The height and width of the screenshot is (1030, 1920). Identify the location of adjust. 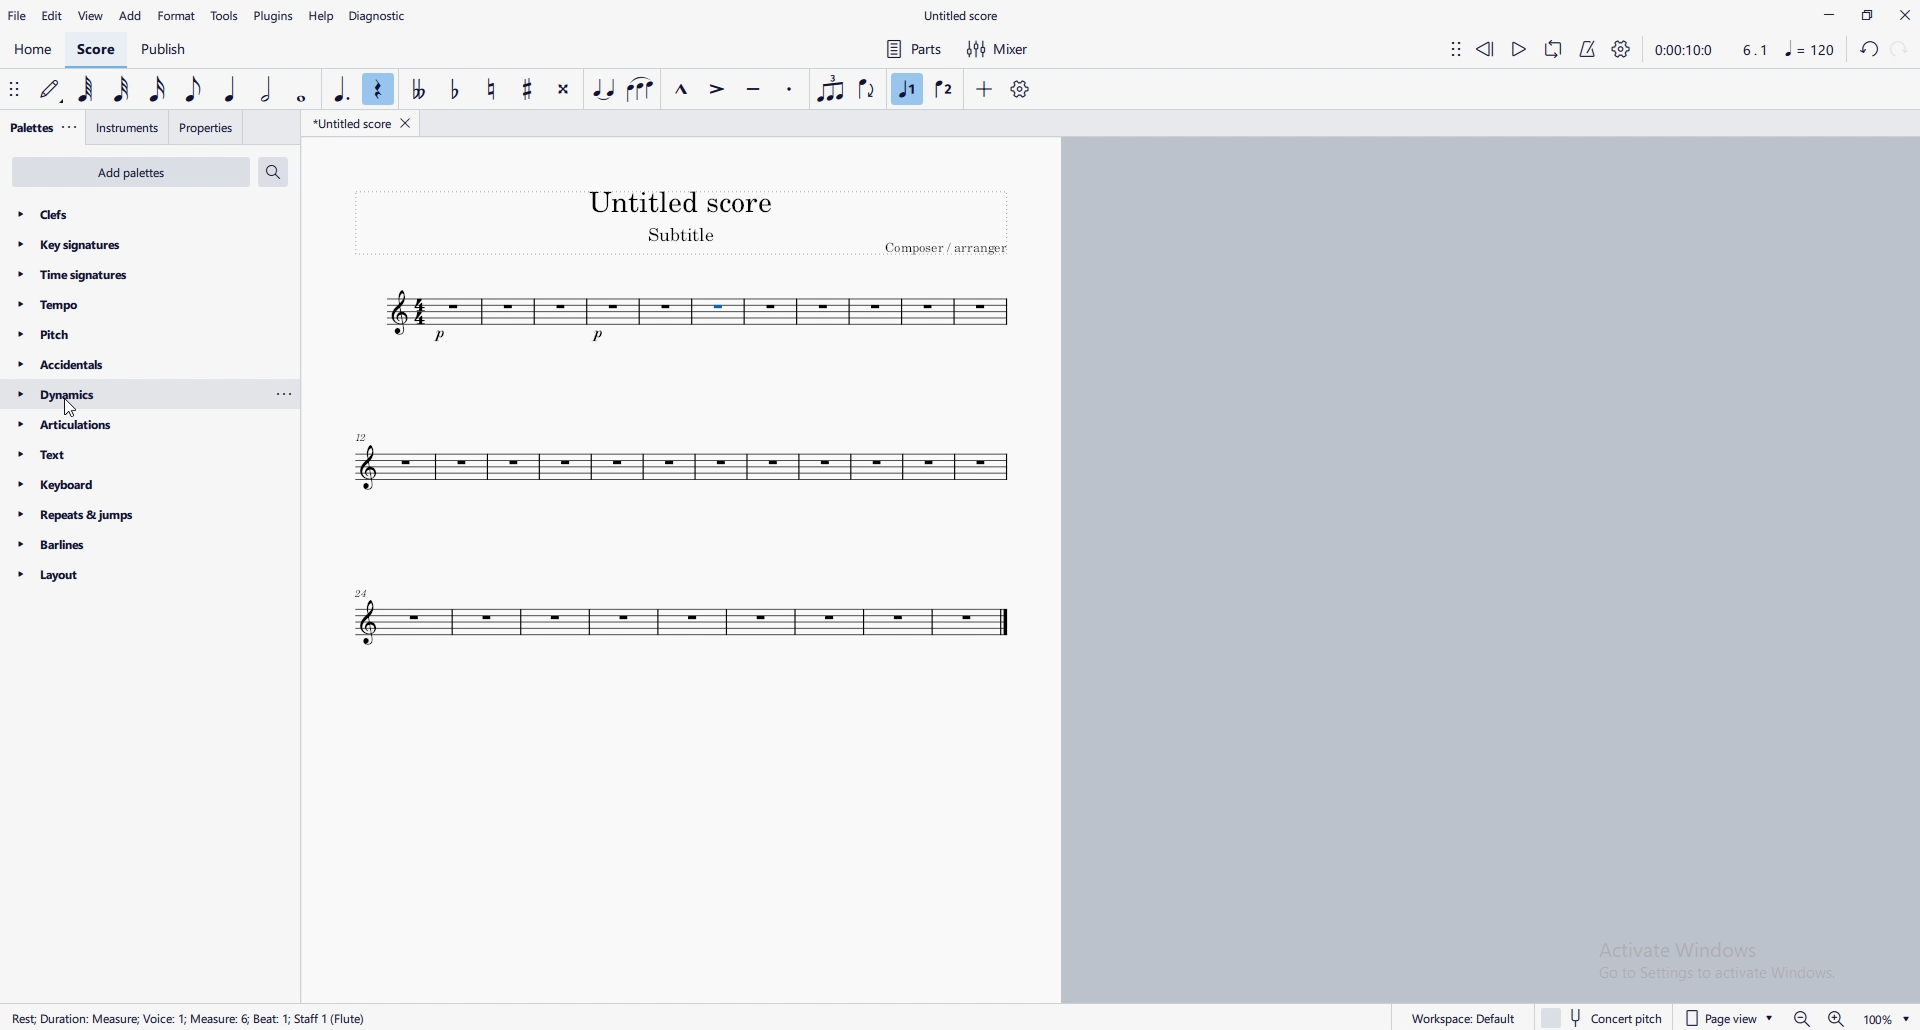
(17, 90).